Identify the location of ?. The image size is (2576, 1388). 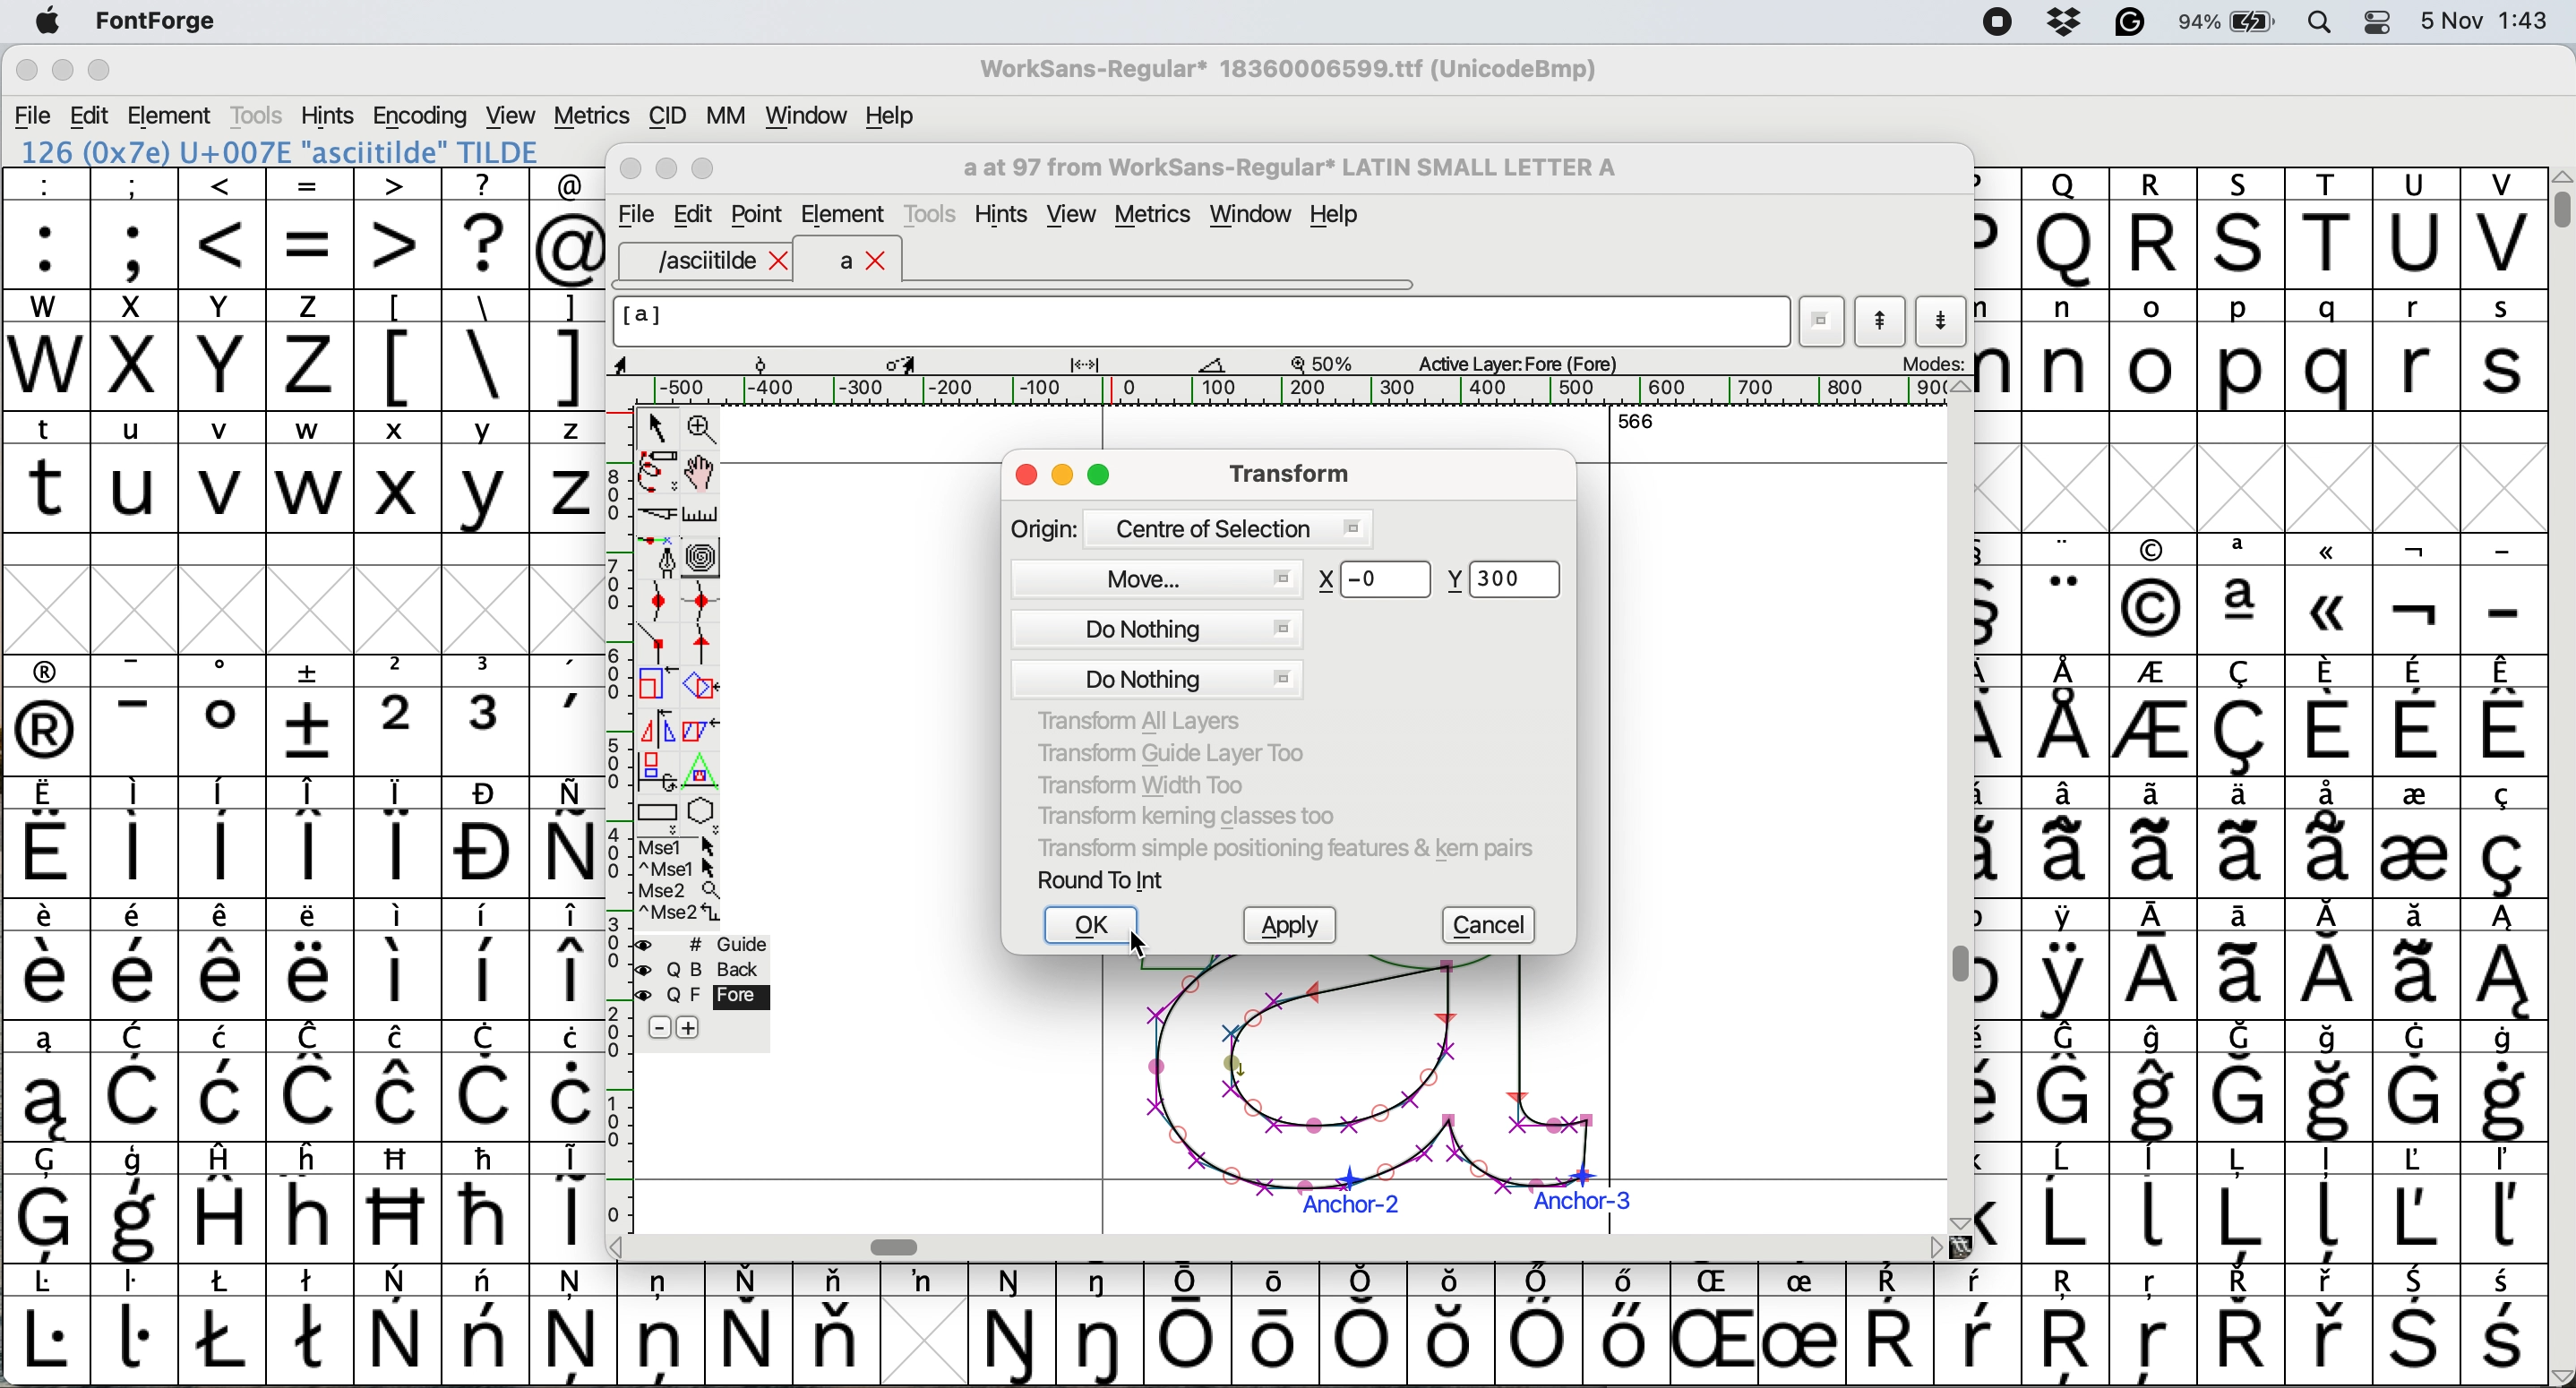
(485, 227).